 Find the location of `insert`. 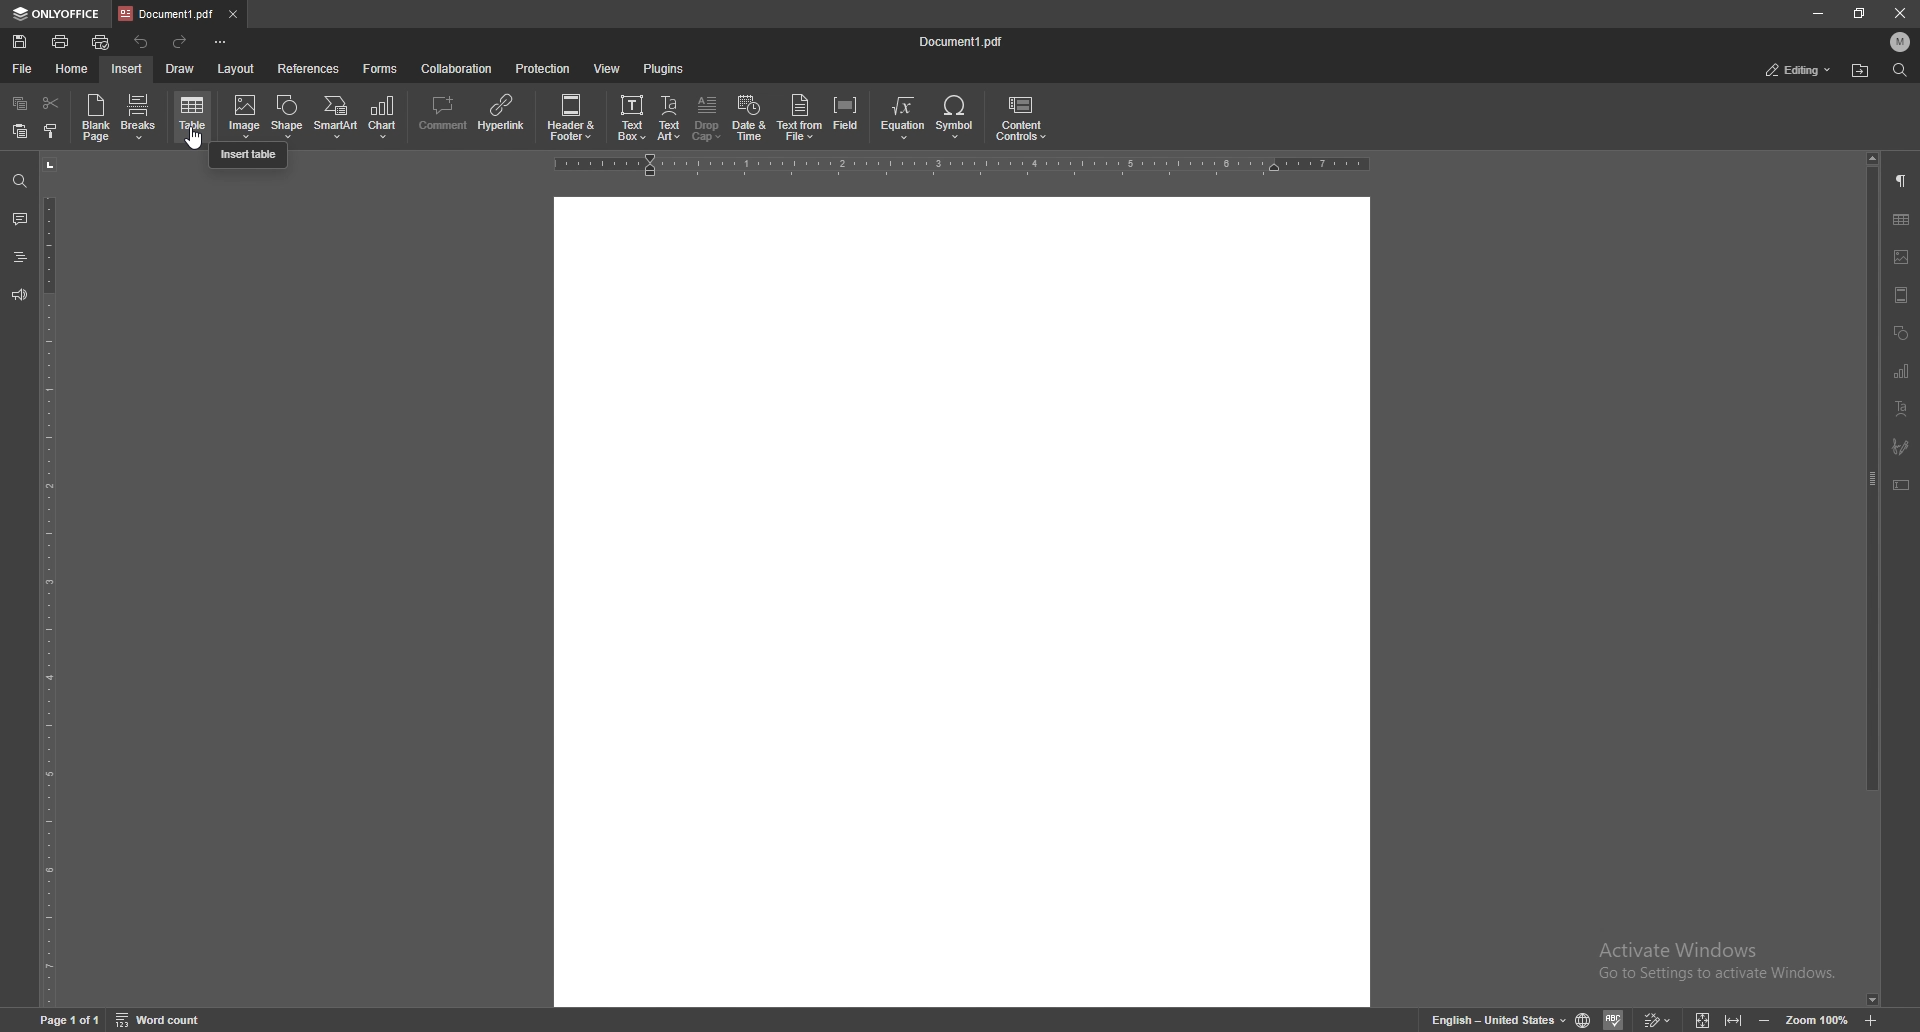

insert is located at coordinates (127, 69).